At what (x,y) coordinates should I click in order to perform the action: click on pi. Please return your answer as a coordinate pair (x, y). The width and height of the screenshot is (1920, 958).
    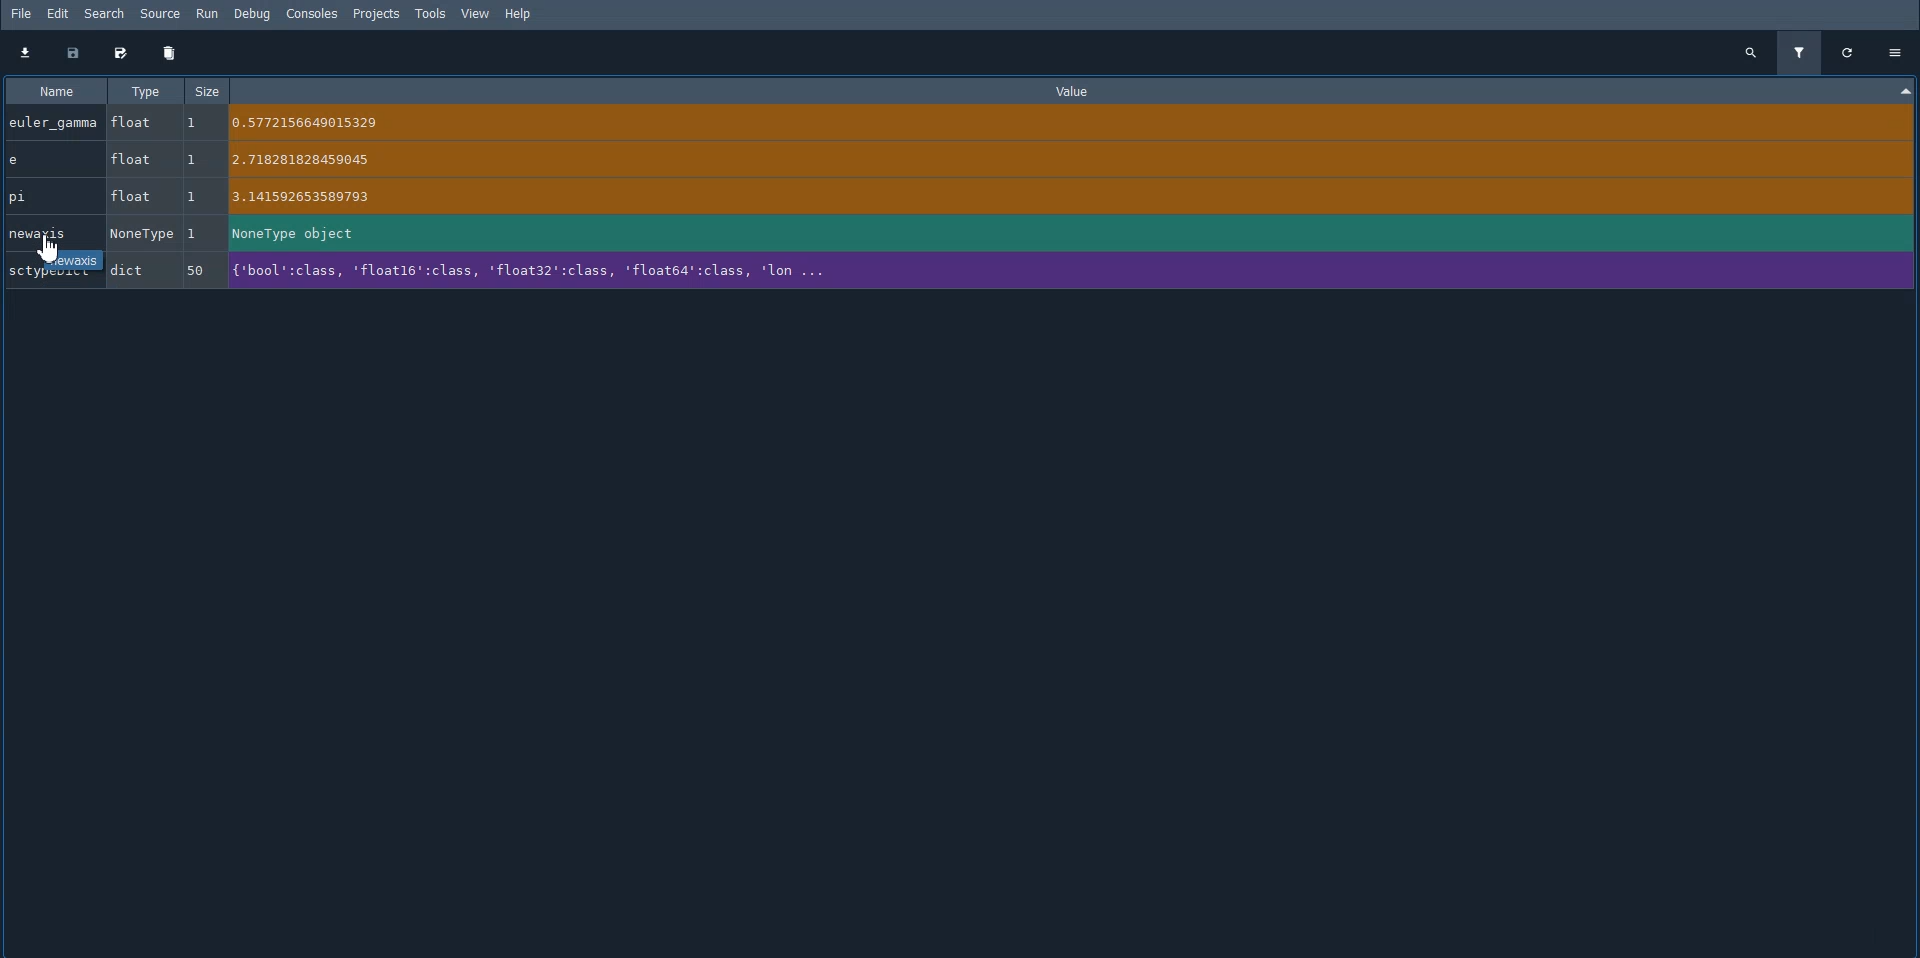
    Looking at the image, I should click on (960, 196).